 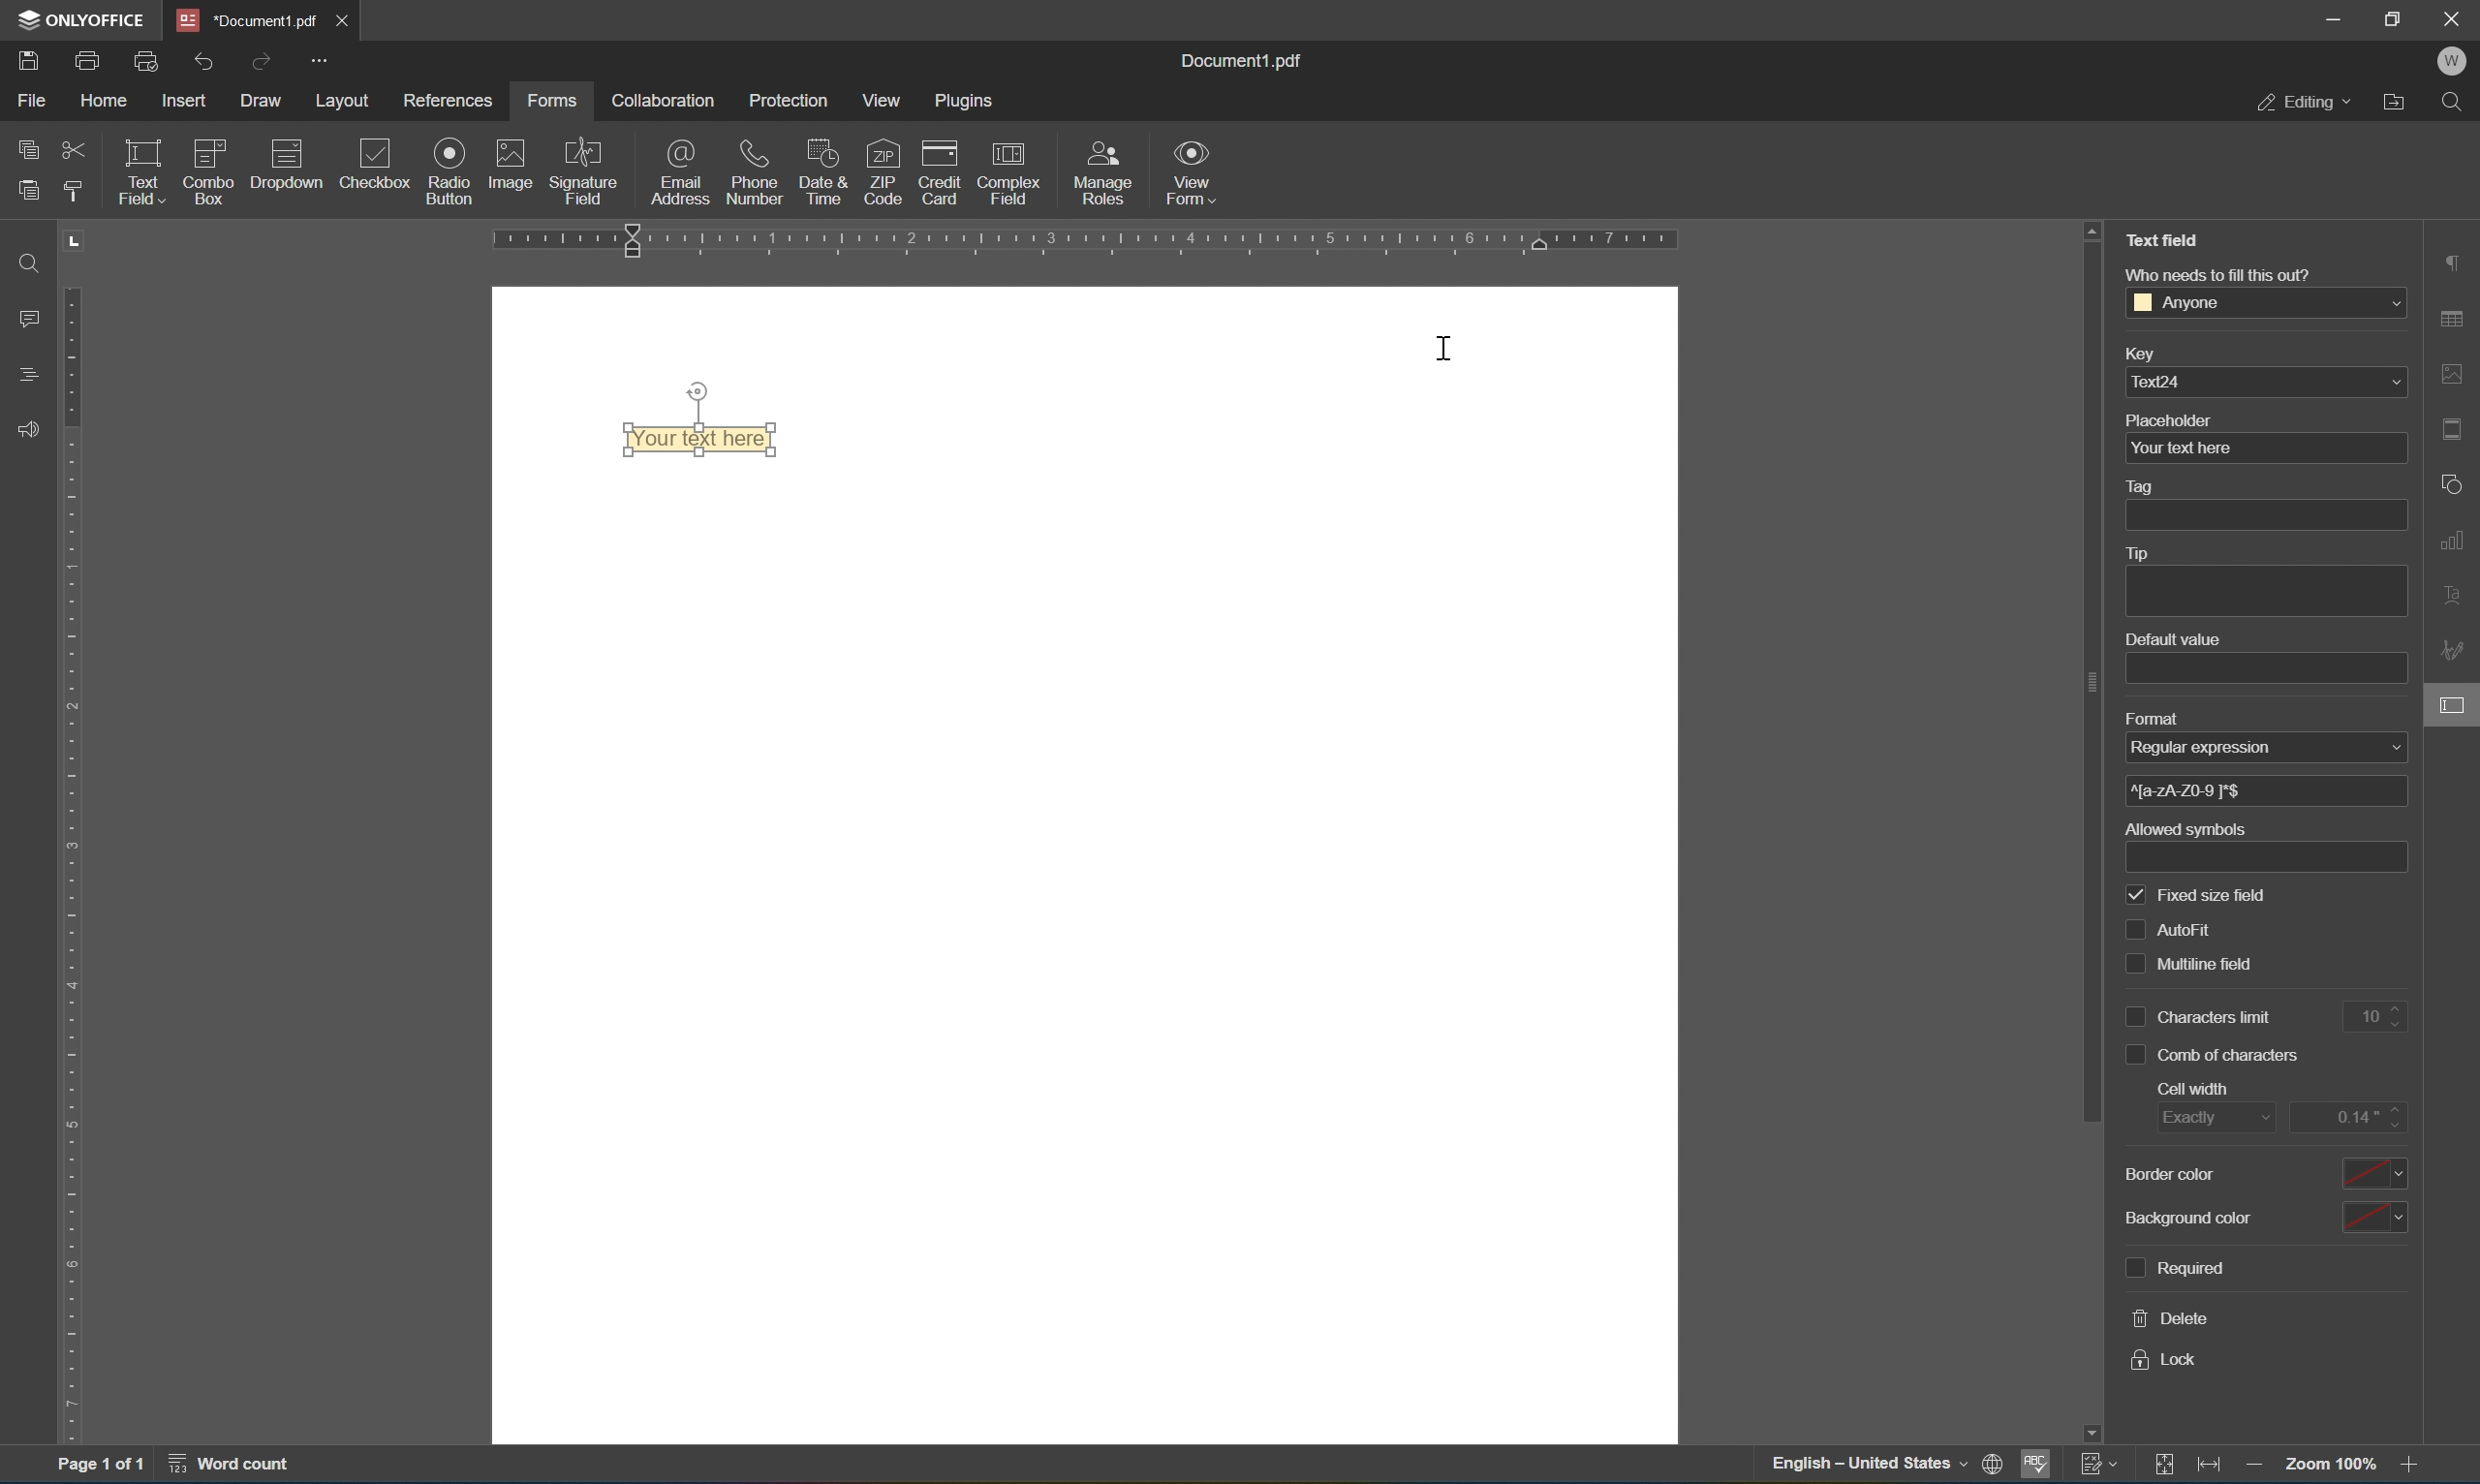 What do you see at coordinates (2332, 17) in the screenshot?
I see `minimize` at bounding box center [2332, 17].